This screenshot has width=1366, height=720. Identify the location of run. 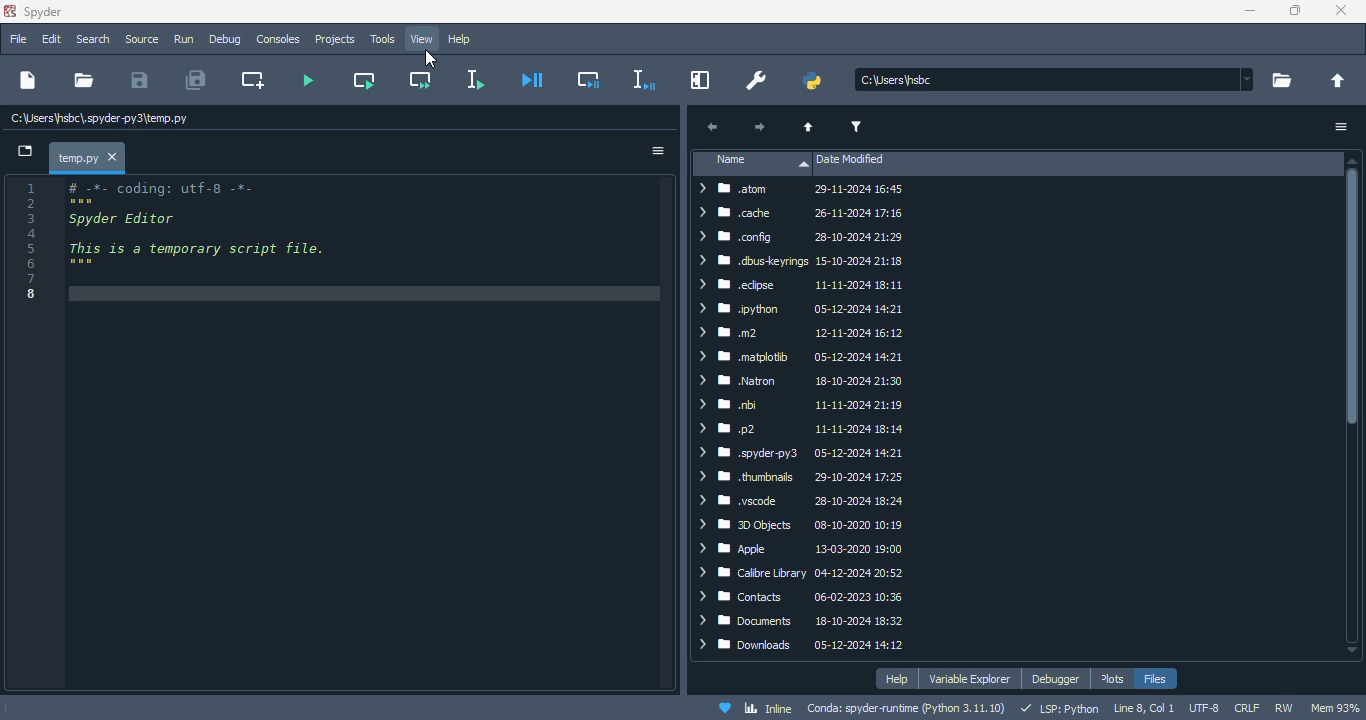
(184, 40).